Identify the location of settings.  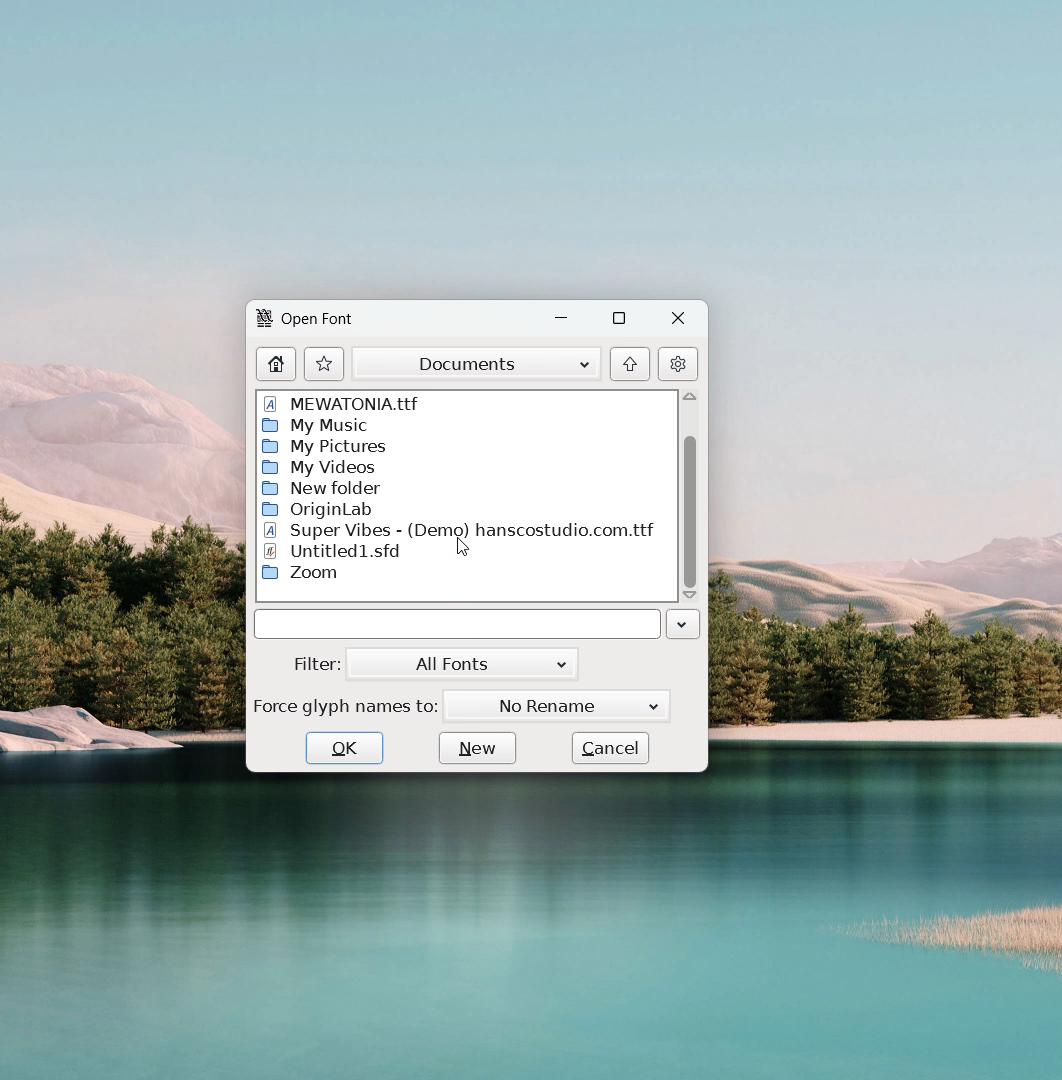
(679, 364).